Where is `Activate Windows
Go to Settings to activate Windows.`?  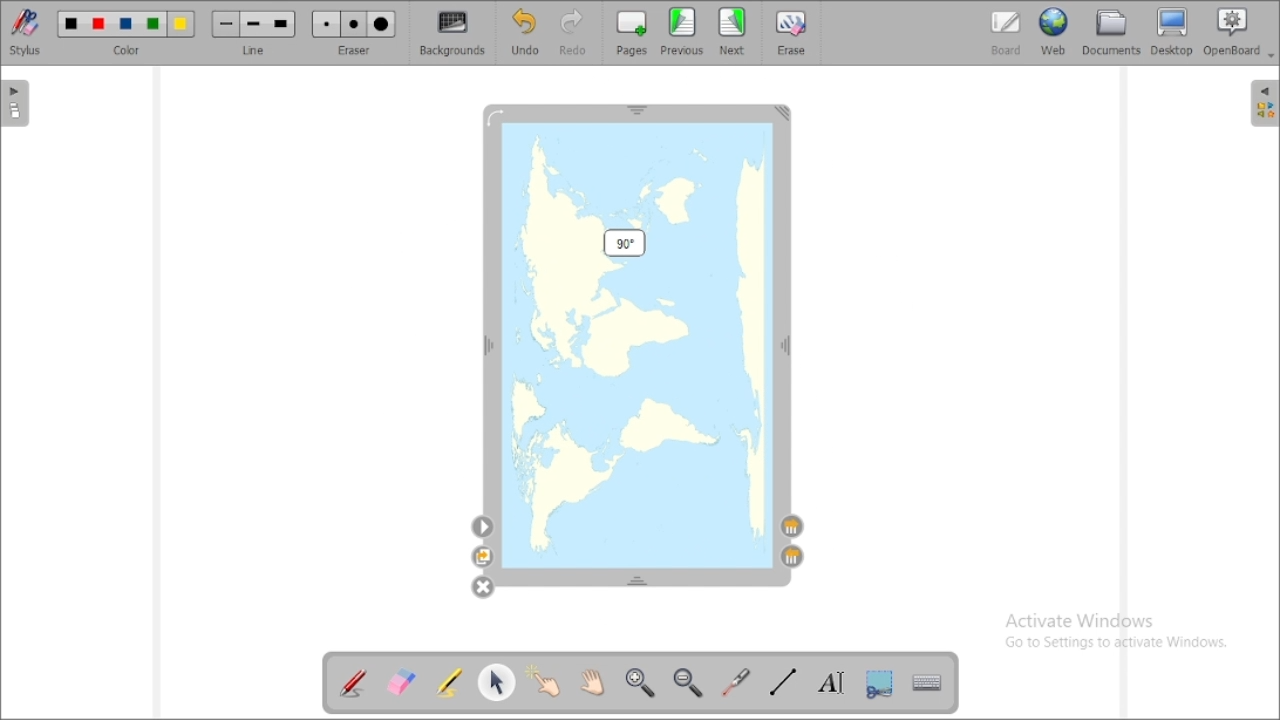 Activate Windows
Go to Settings to activate Windows. is located at coordinates (1113, 634).